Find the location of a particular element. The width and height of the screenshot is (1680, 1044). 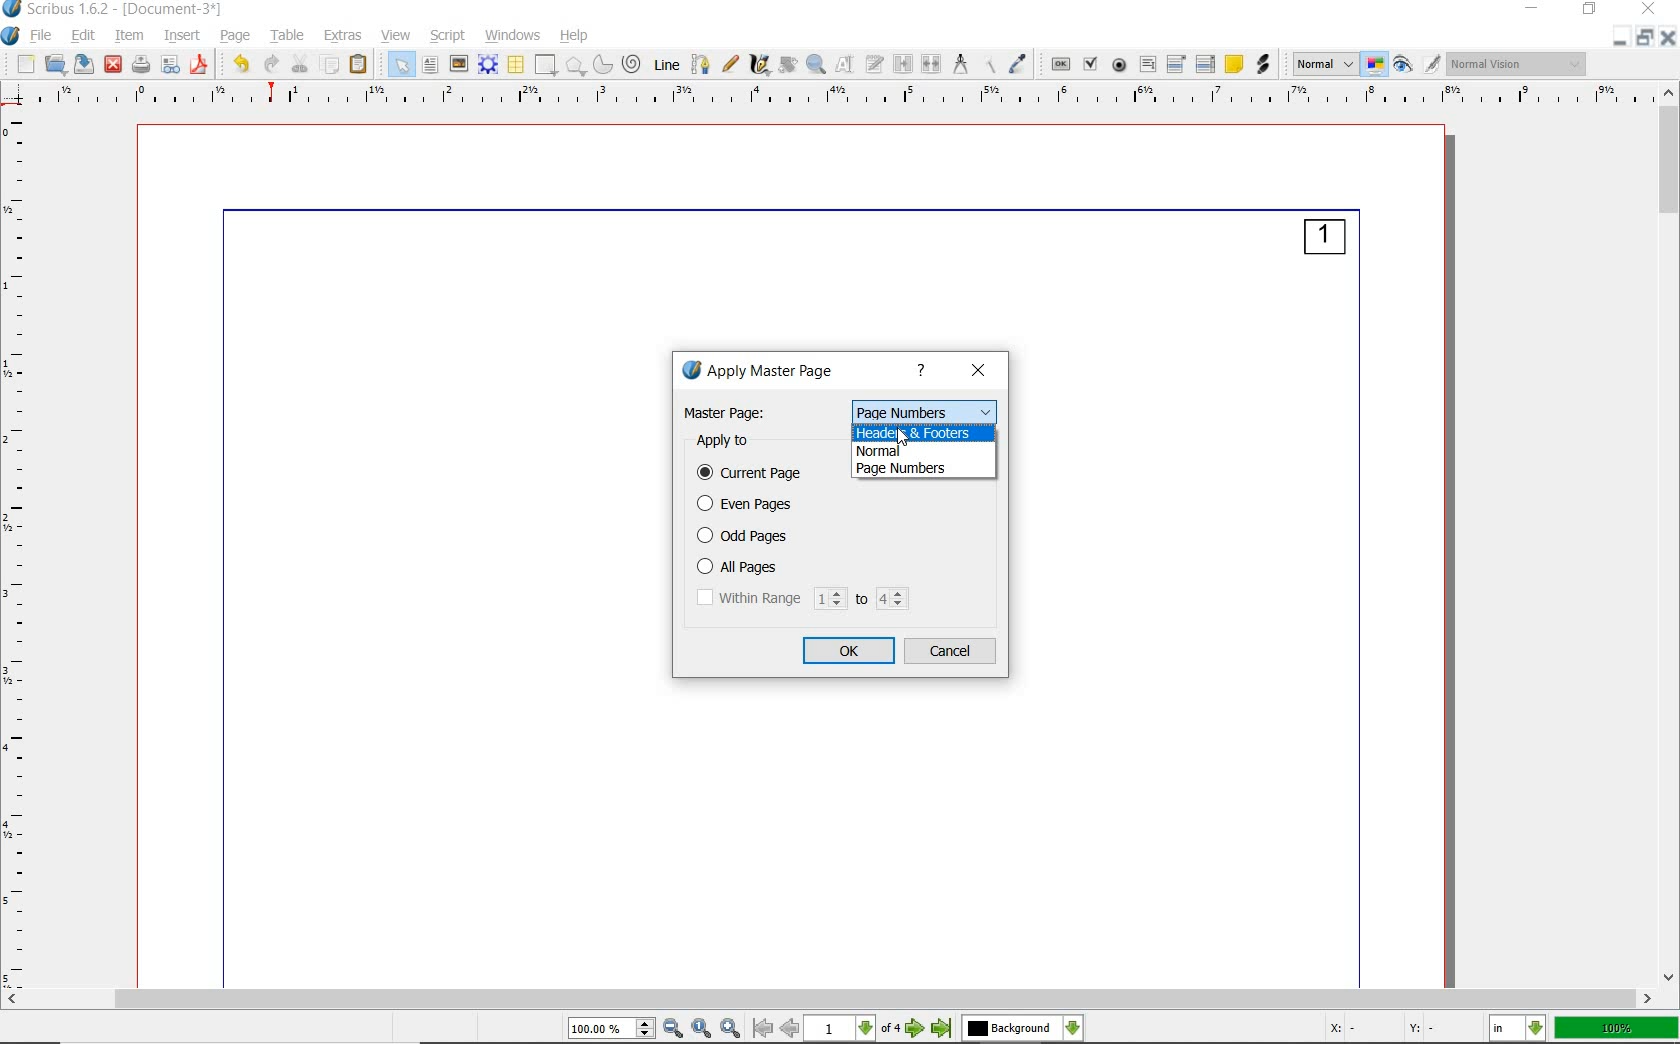

select current page is located at coordinates (852, 1029).